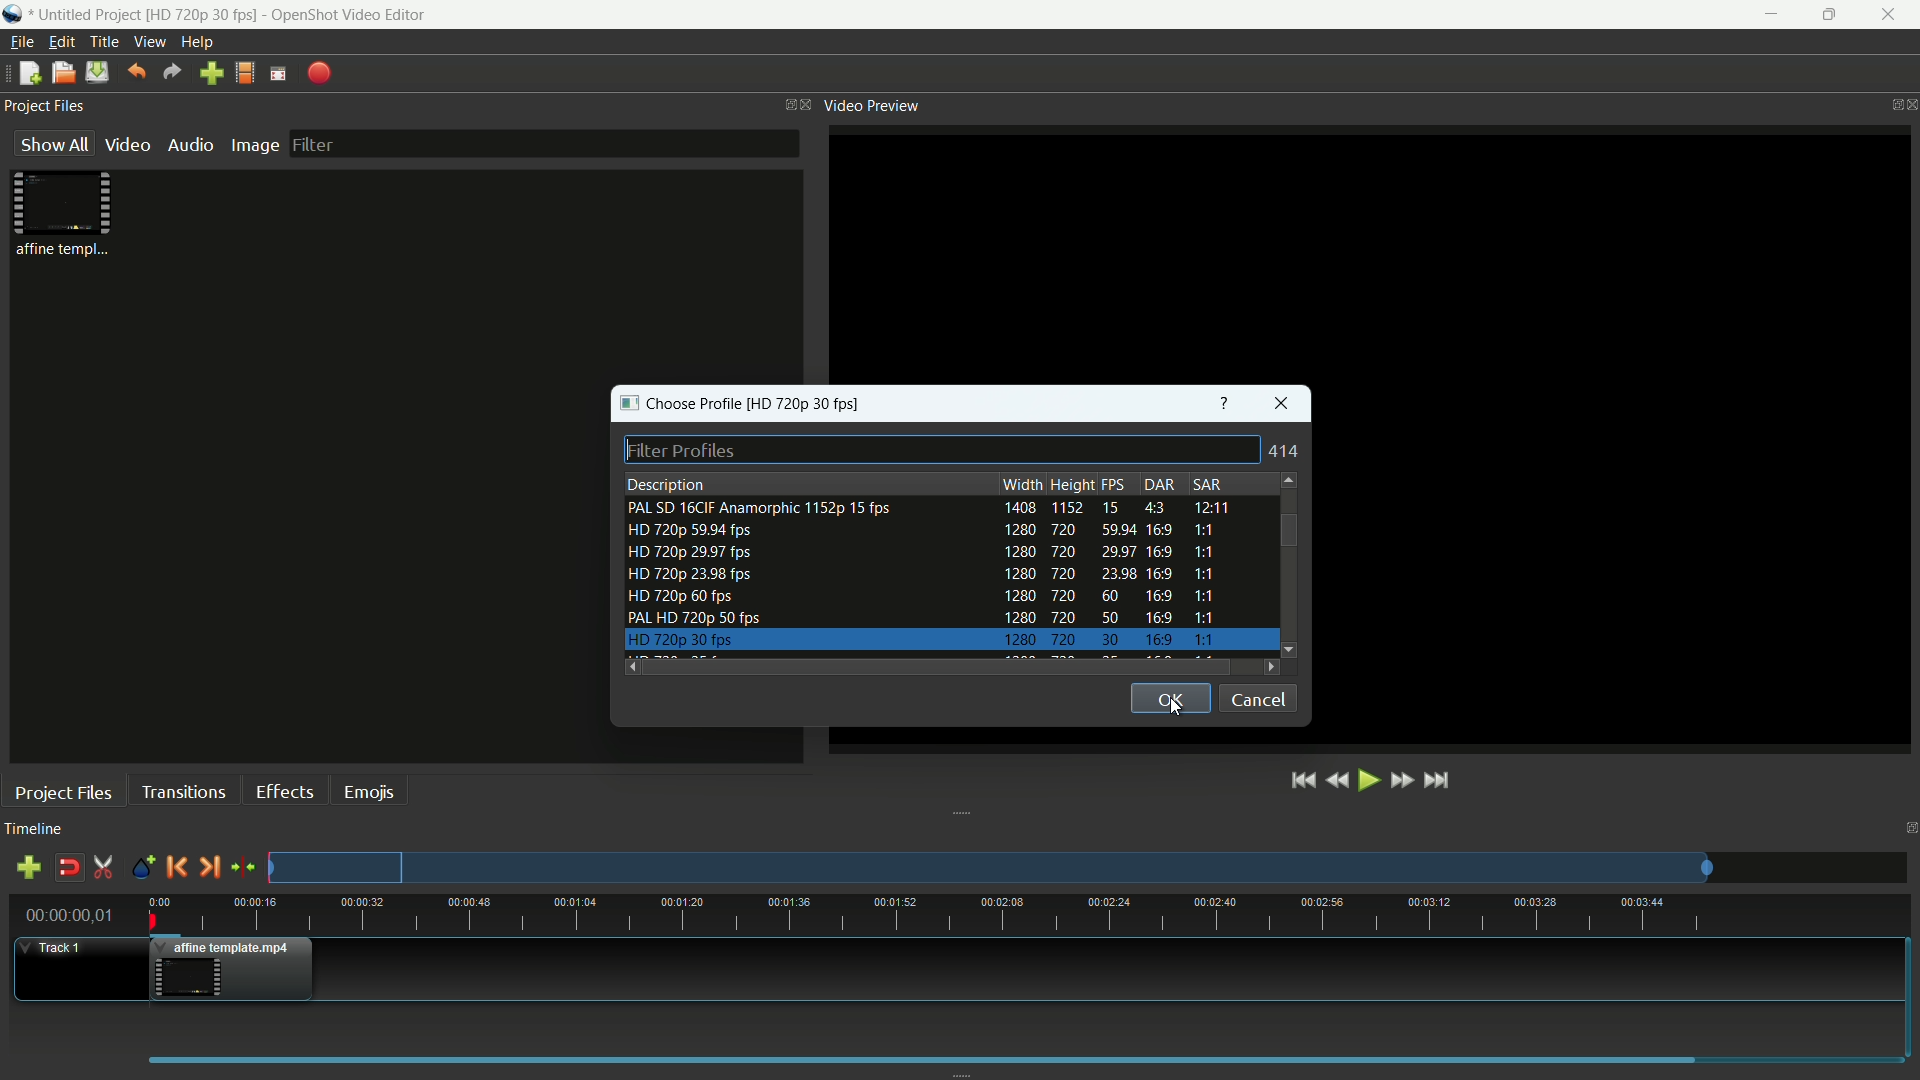  What do you see at coordinates (151, 41) in the screenshot?
I see `view menu` at bounding box center [151, 41].